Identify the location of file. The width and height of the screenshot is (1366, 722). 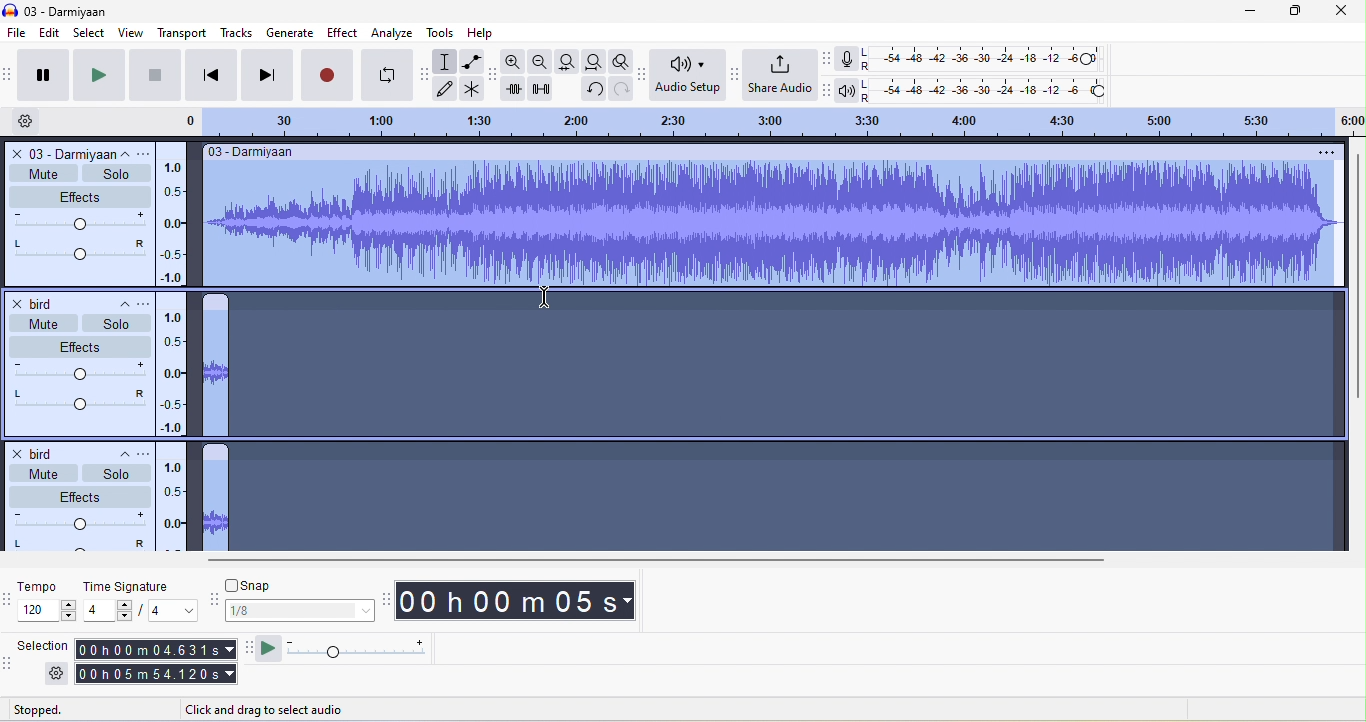
(18, 33).